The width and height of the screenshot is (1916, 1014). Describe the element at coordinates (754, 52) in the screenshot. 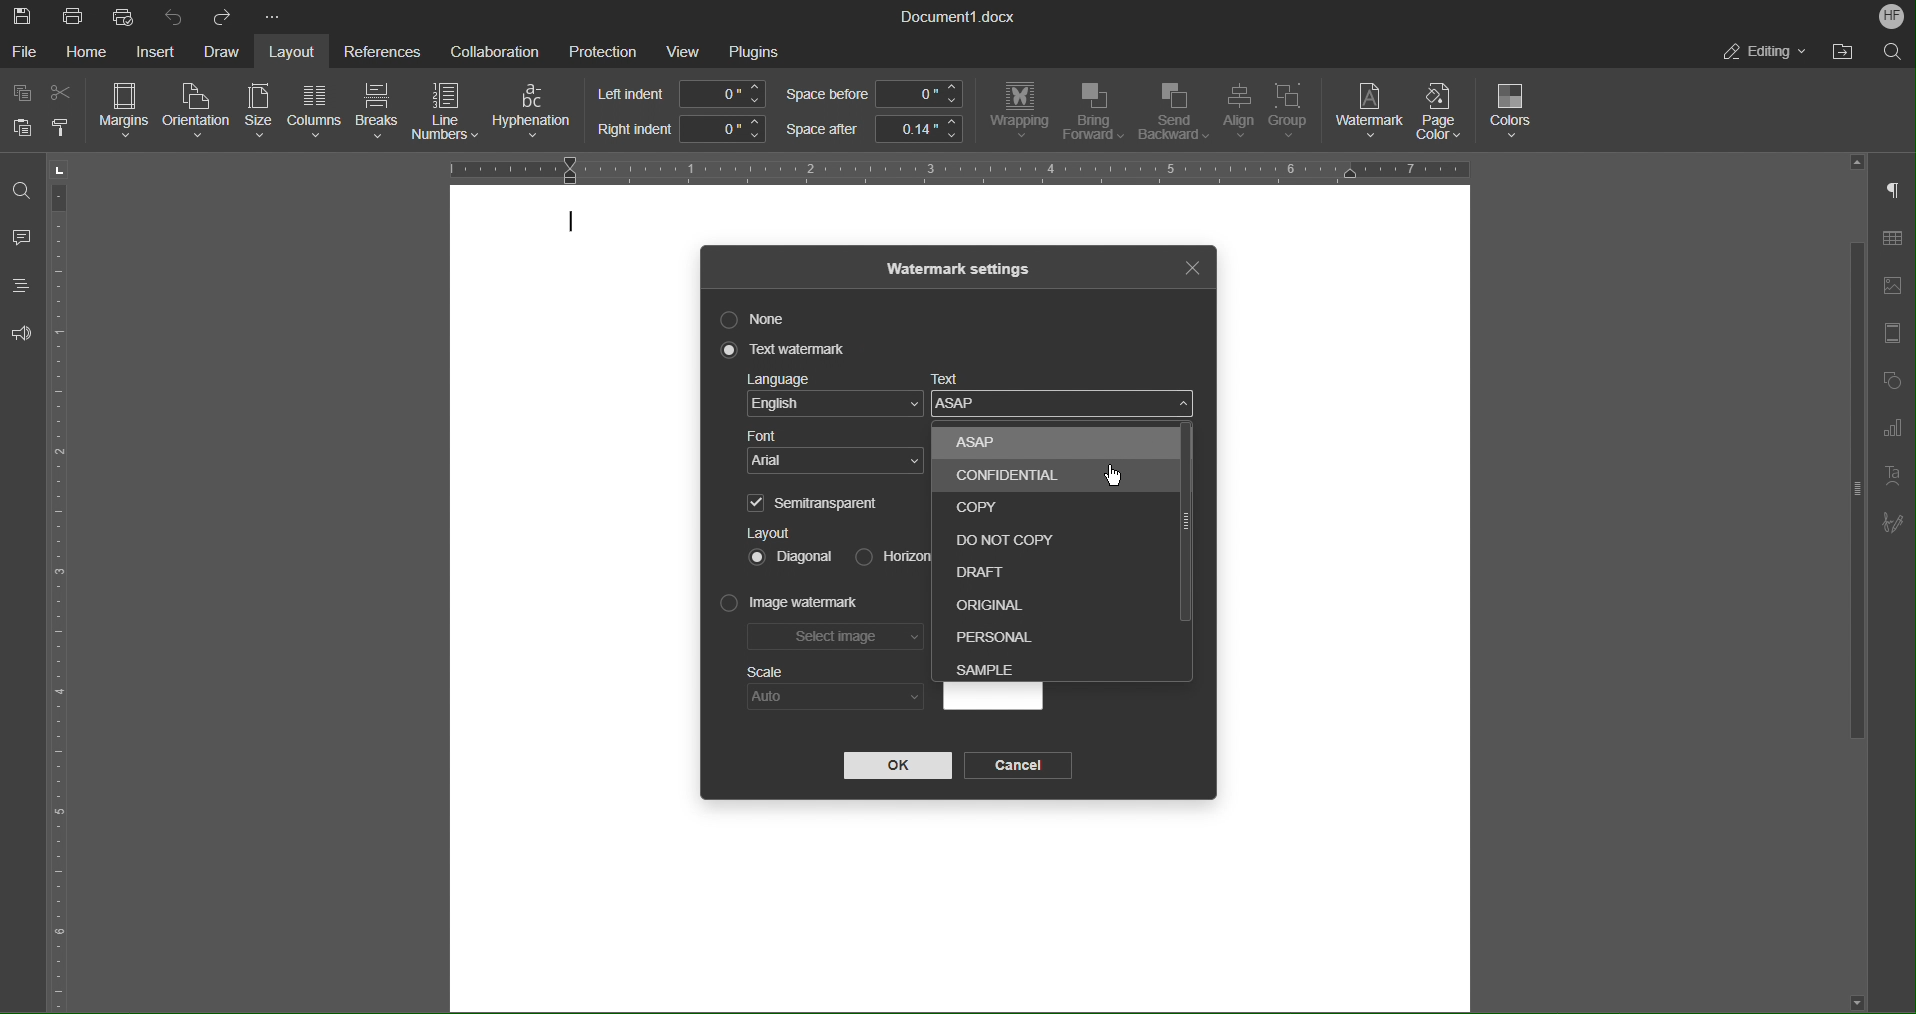

I see `Plugins` at that location.